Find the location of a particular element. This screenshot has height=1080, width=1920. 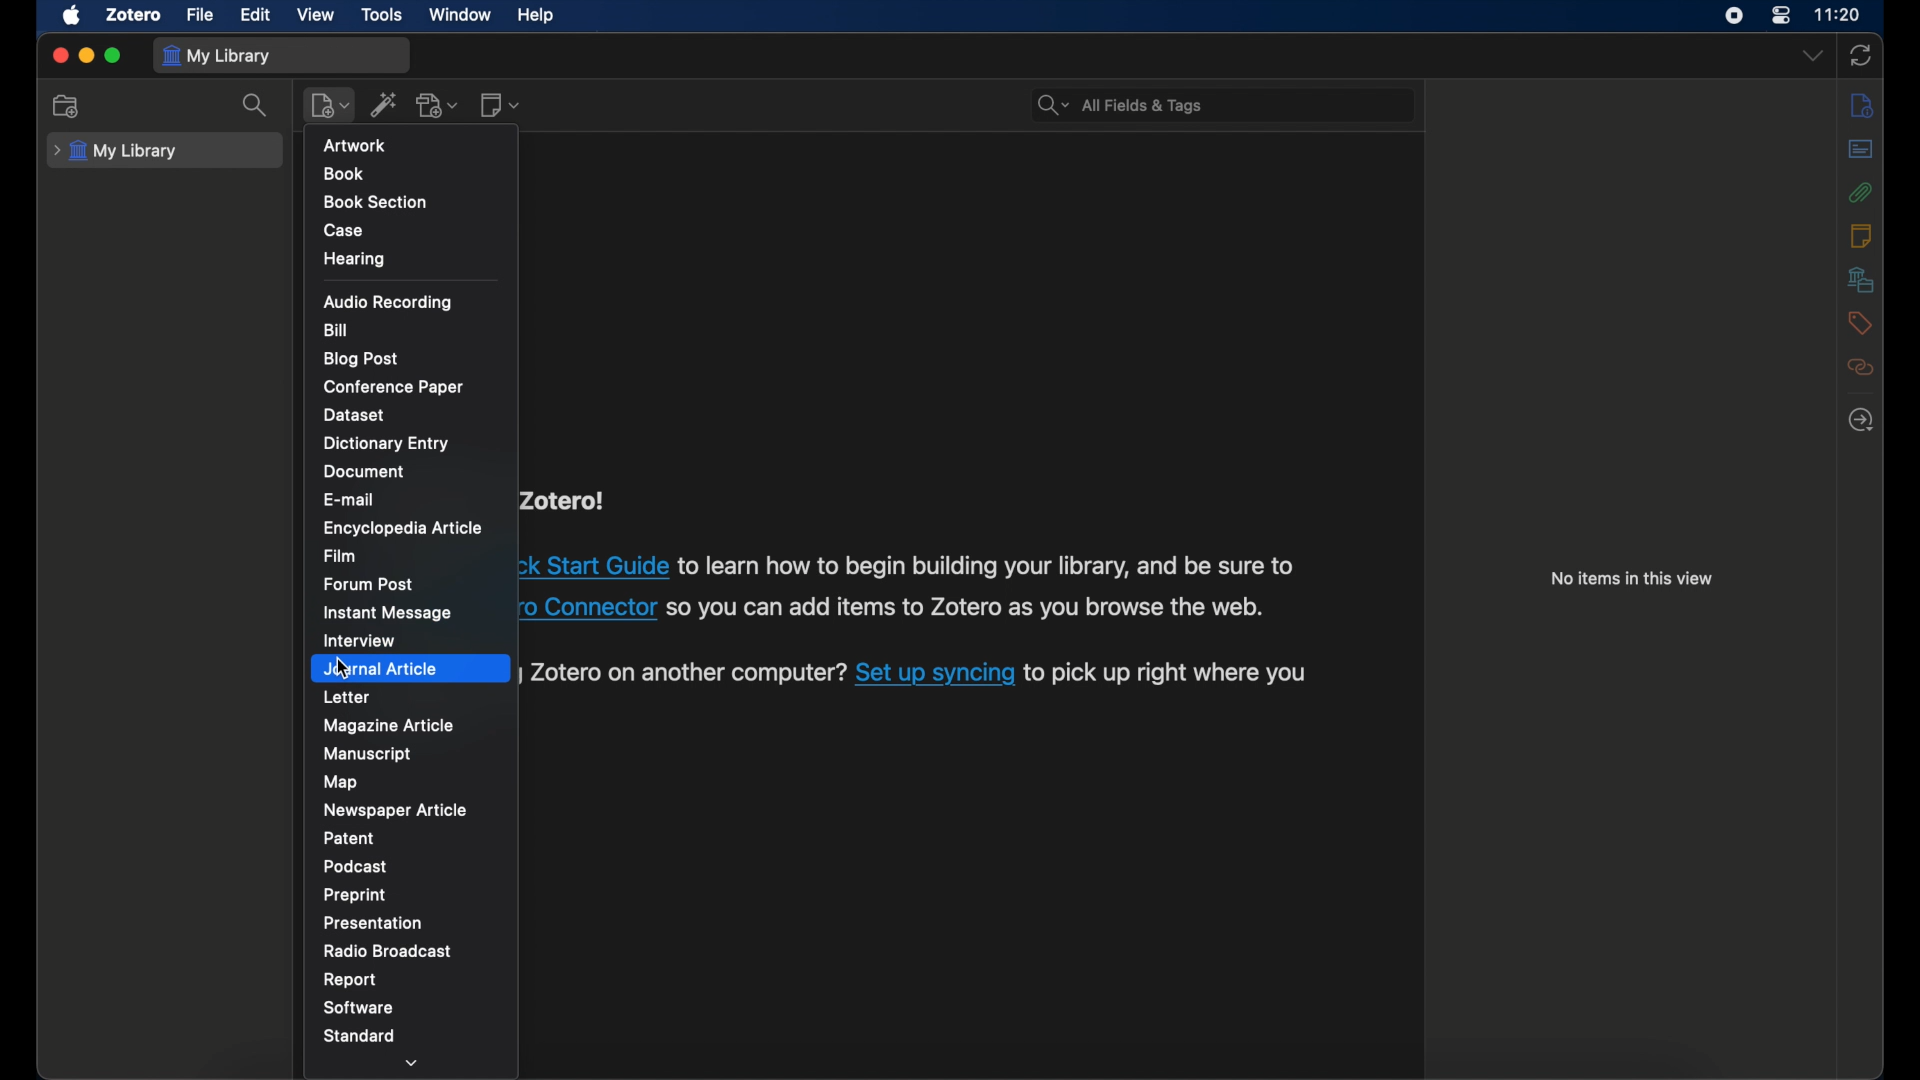

add item by identifier is located at coordinates (386, 104).